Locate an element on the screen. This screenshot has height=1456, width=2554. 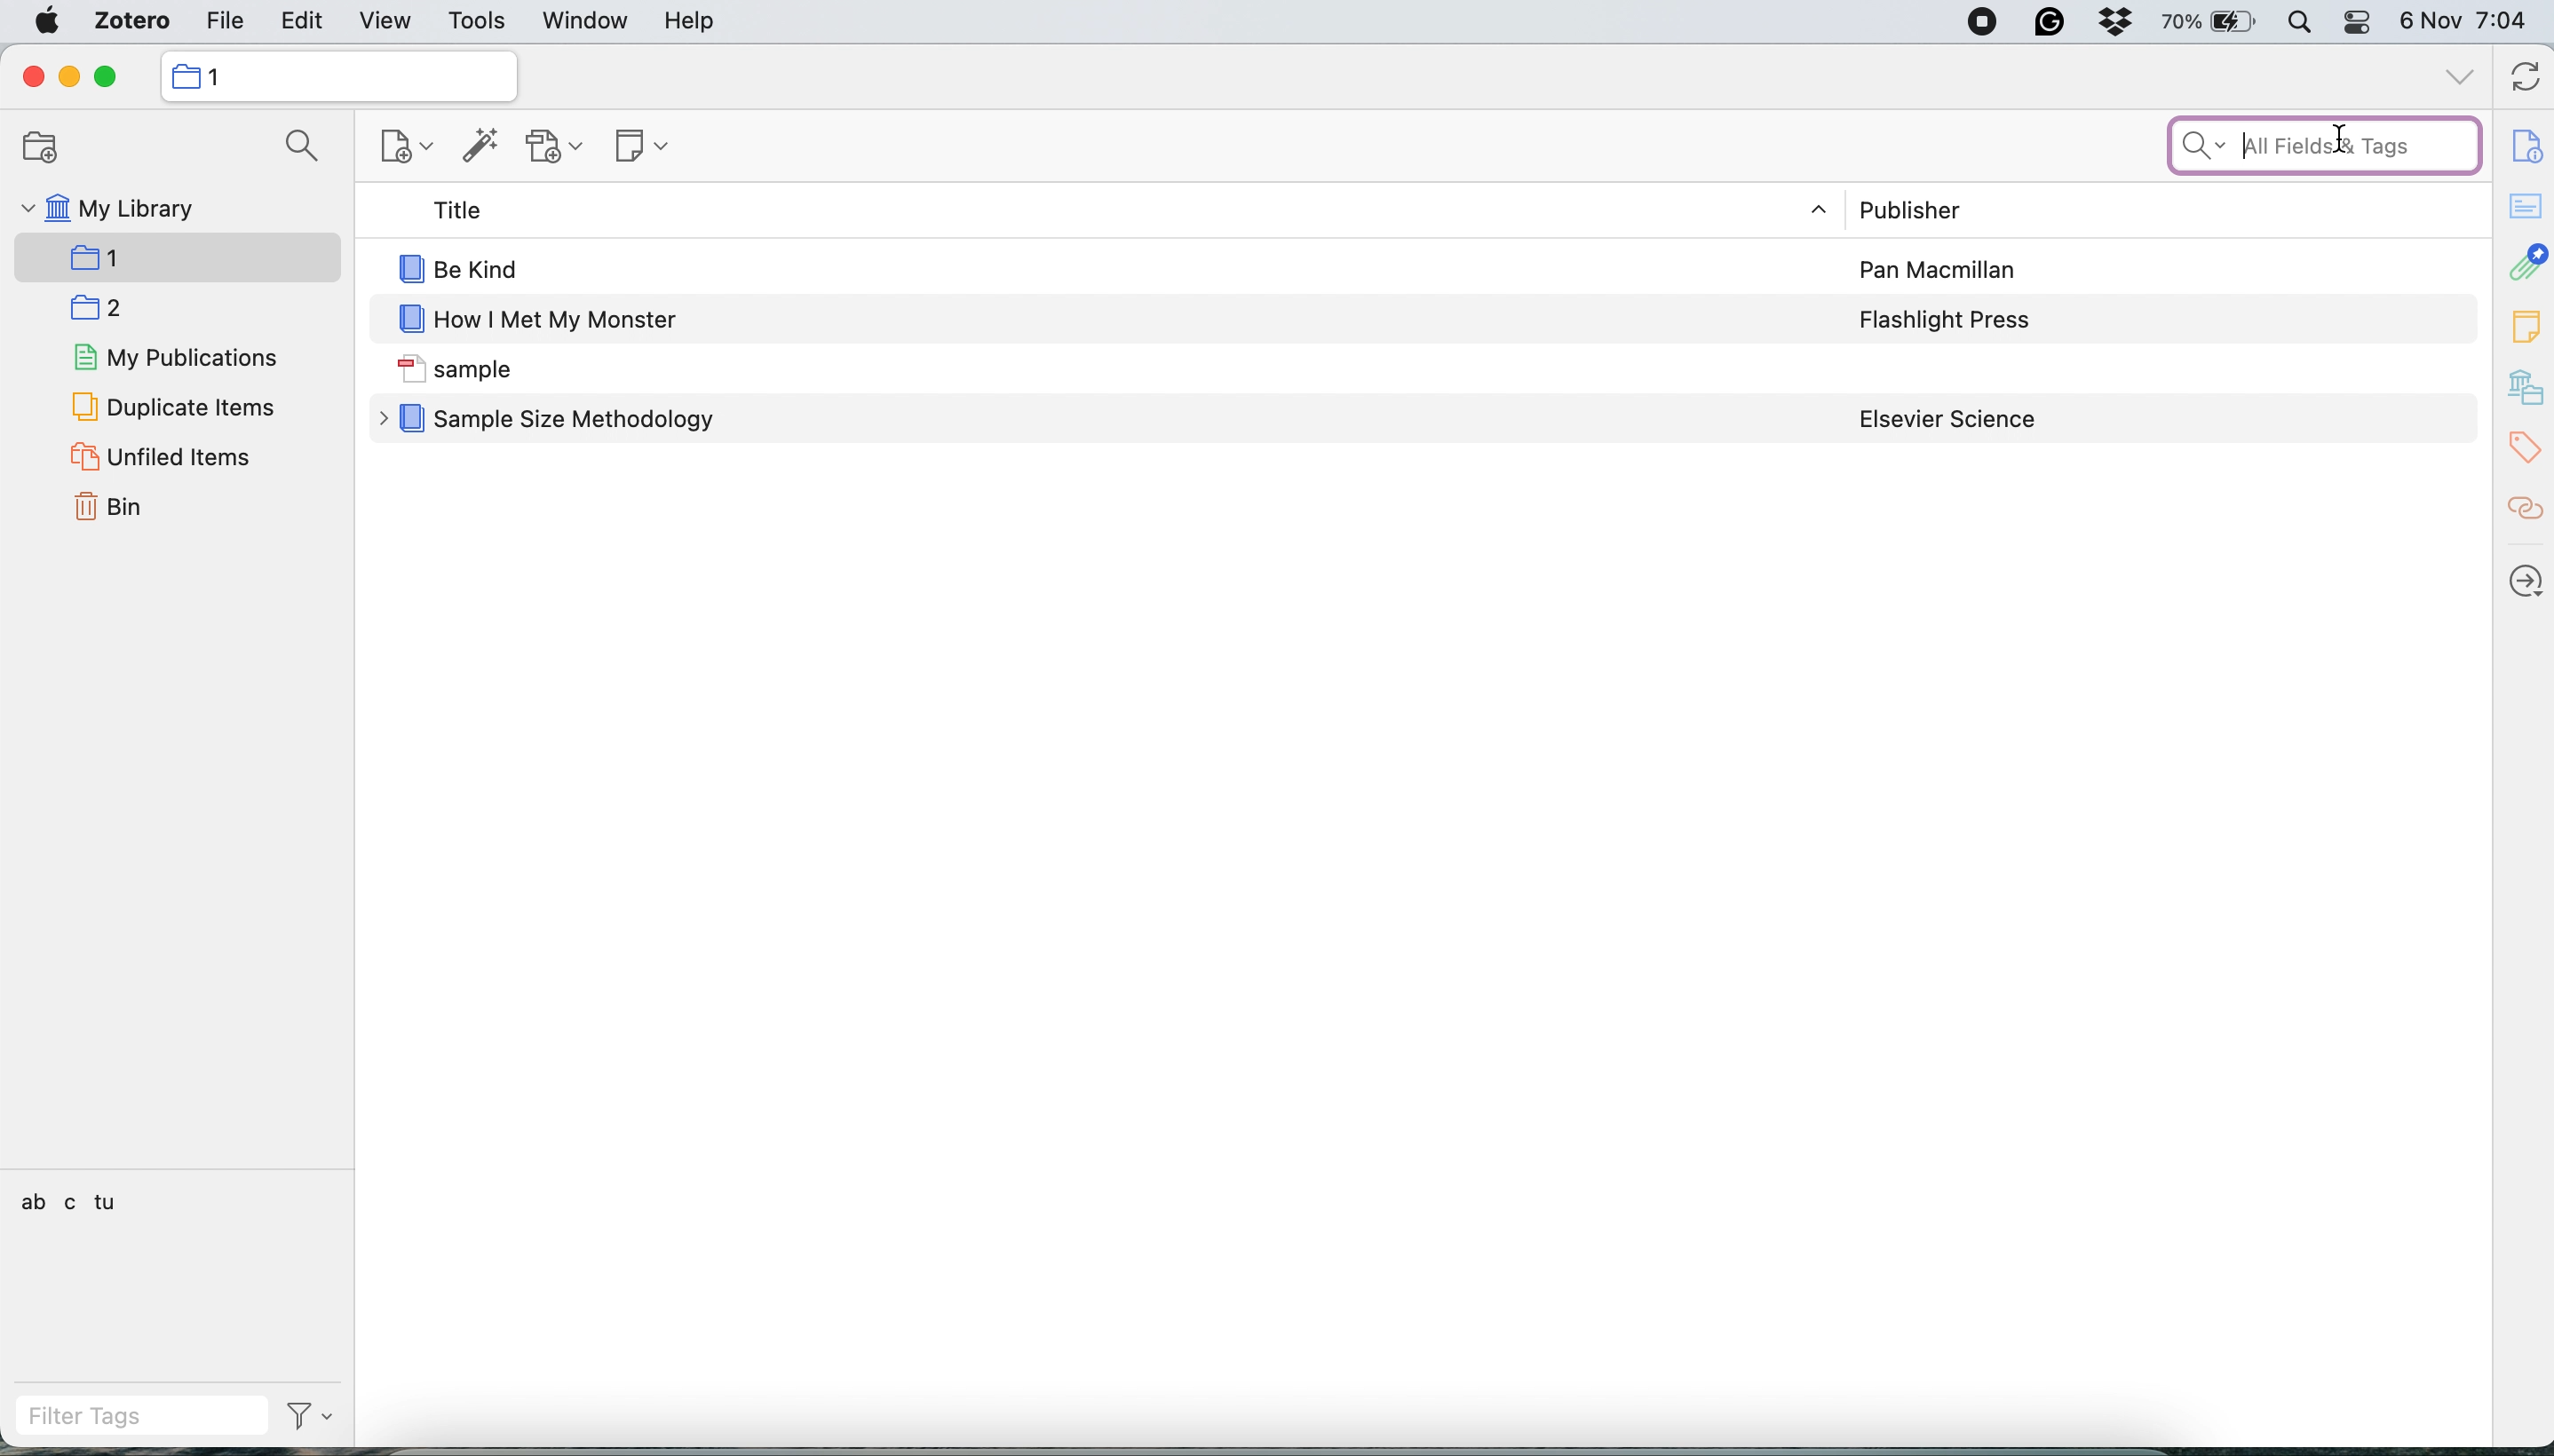
abstract is located at coordinates (2524, 205).